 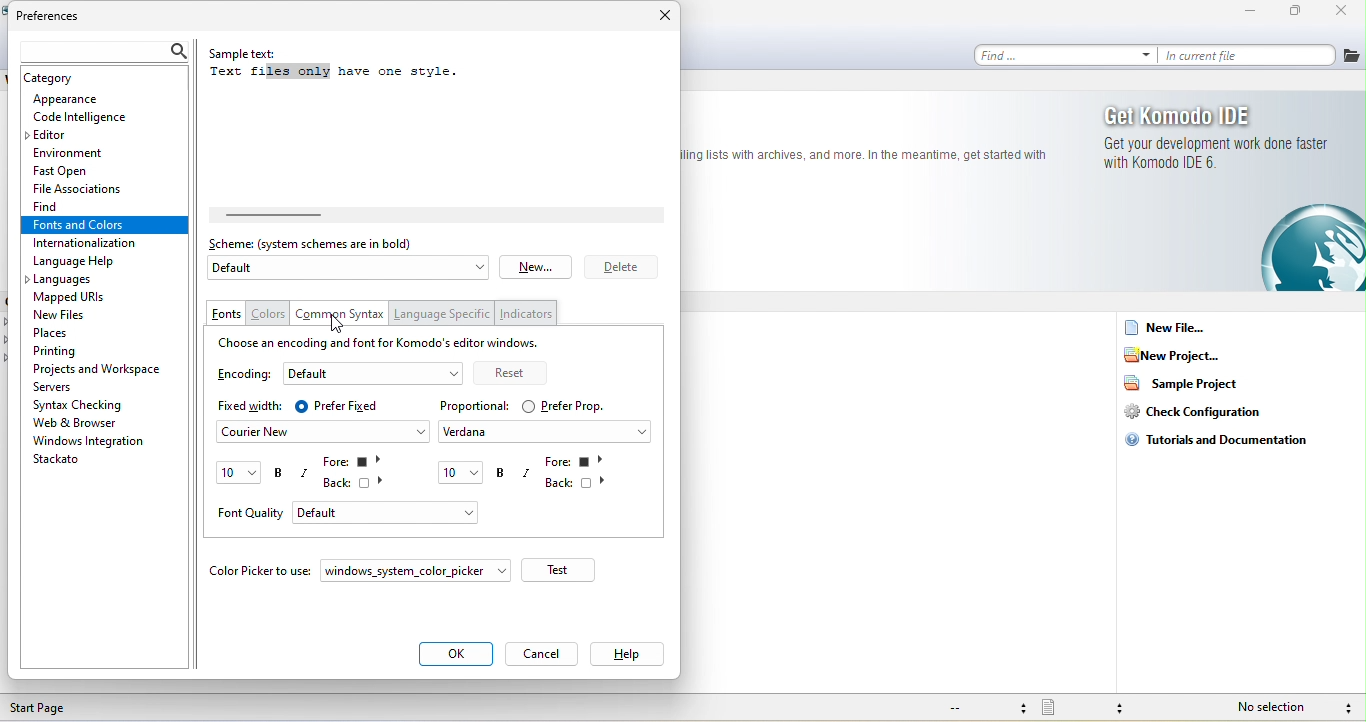 What do you see at coordinates (66, 707) in the screenshot?
I see `start page` at bounding box center [66, 707].